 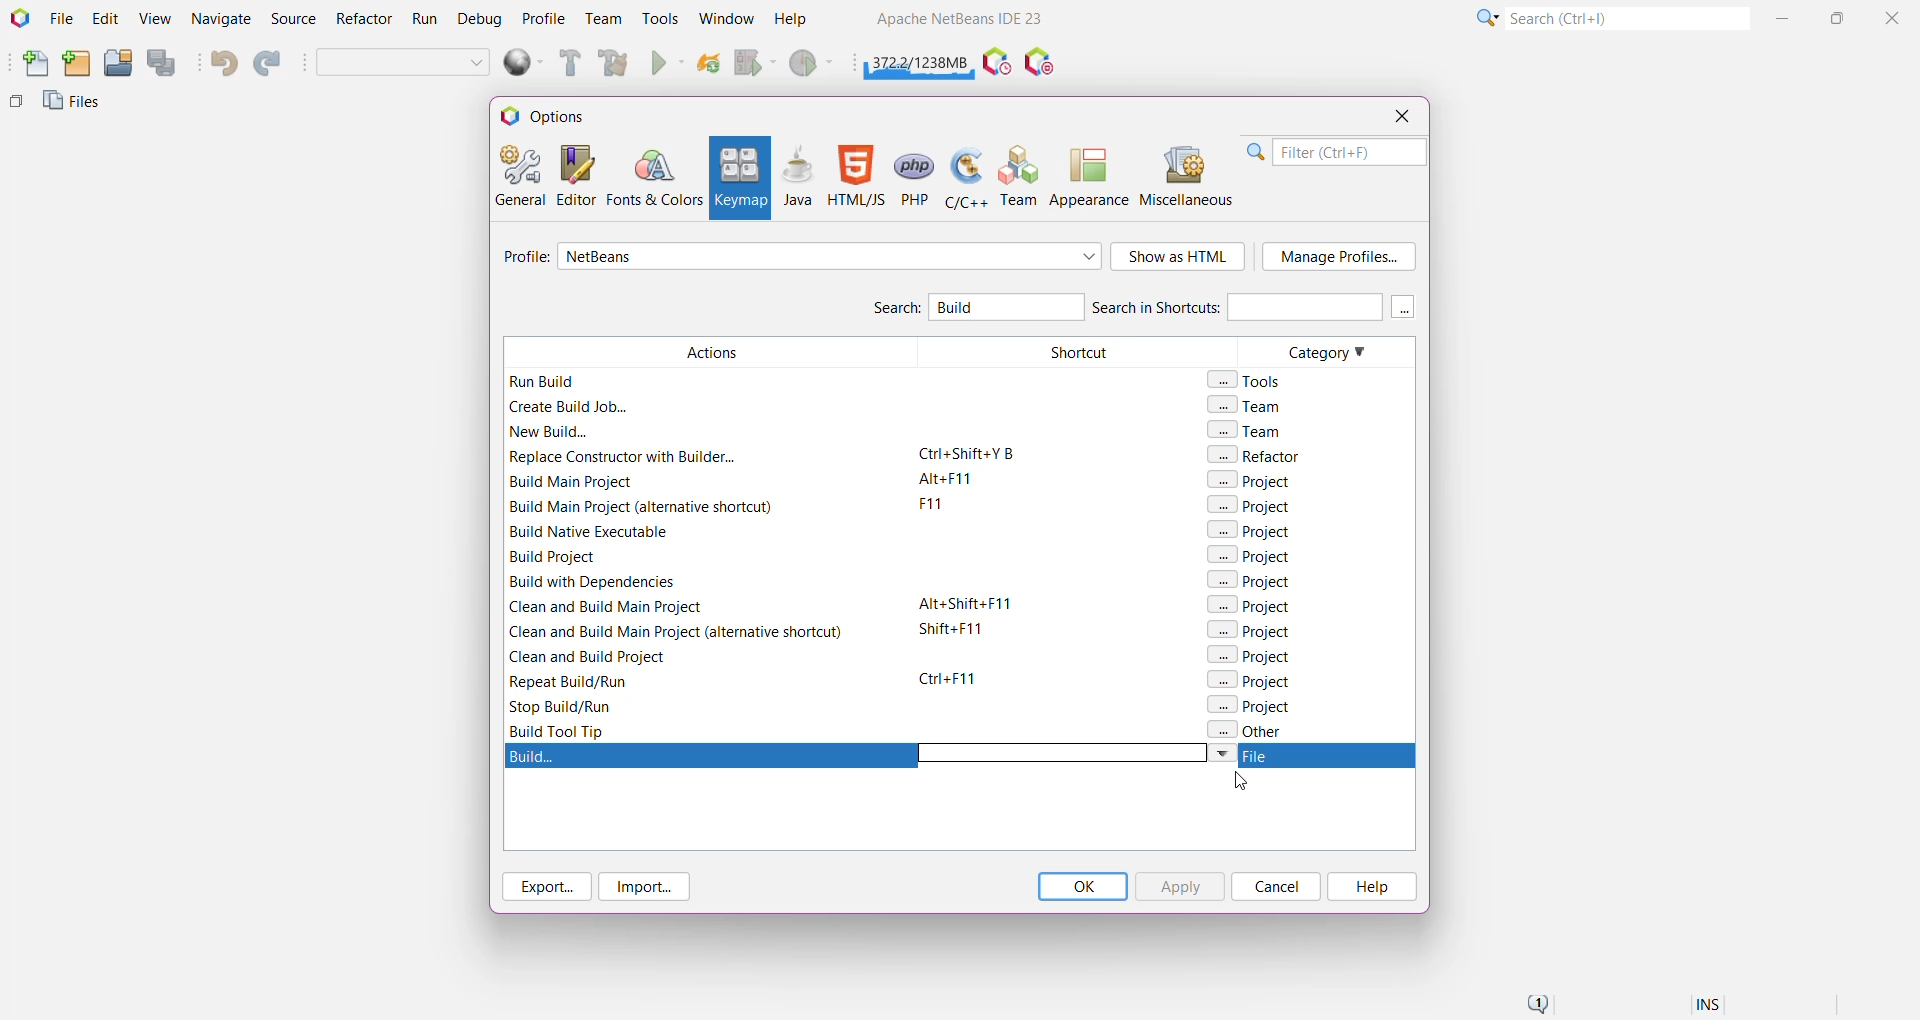 What do you see at coordinates (1276, 886) in the screenshot?
I see `Cancel` at bounding box center [1276, 886].